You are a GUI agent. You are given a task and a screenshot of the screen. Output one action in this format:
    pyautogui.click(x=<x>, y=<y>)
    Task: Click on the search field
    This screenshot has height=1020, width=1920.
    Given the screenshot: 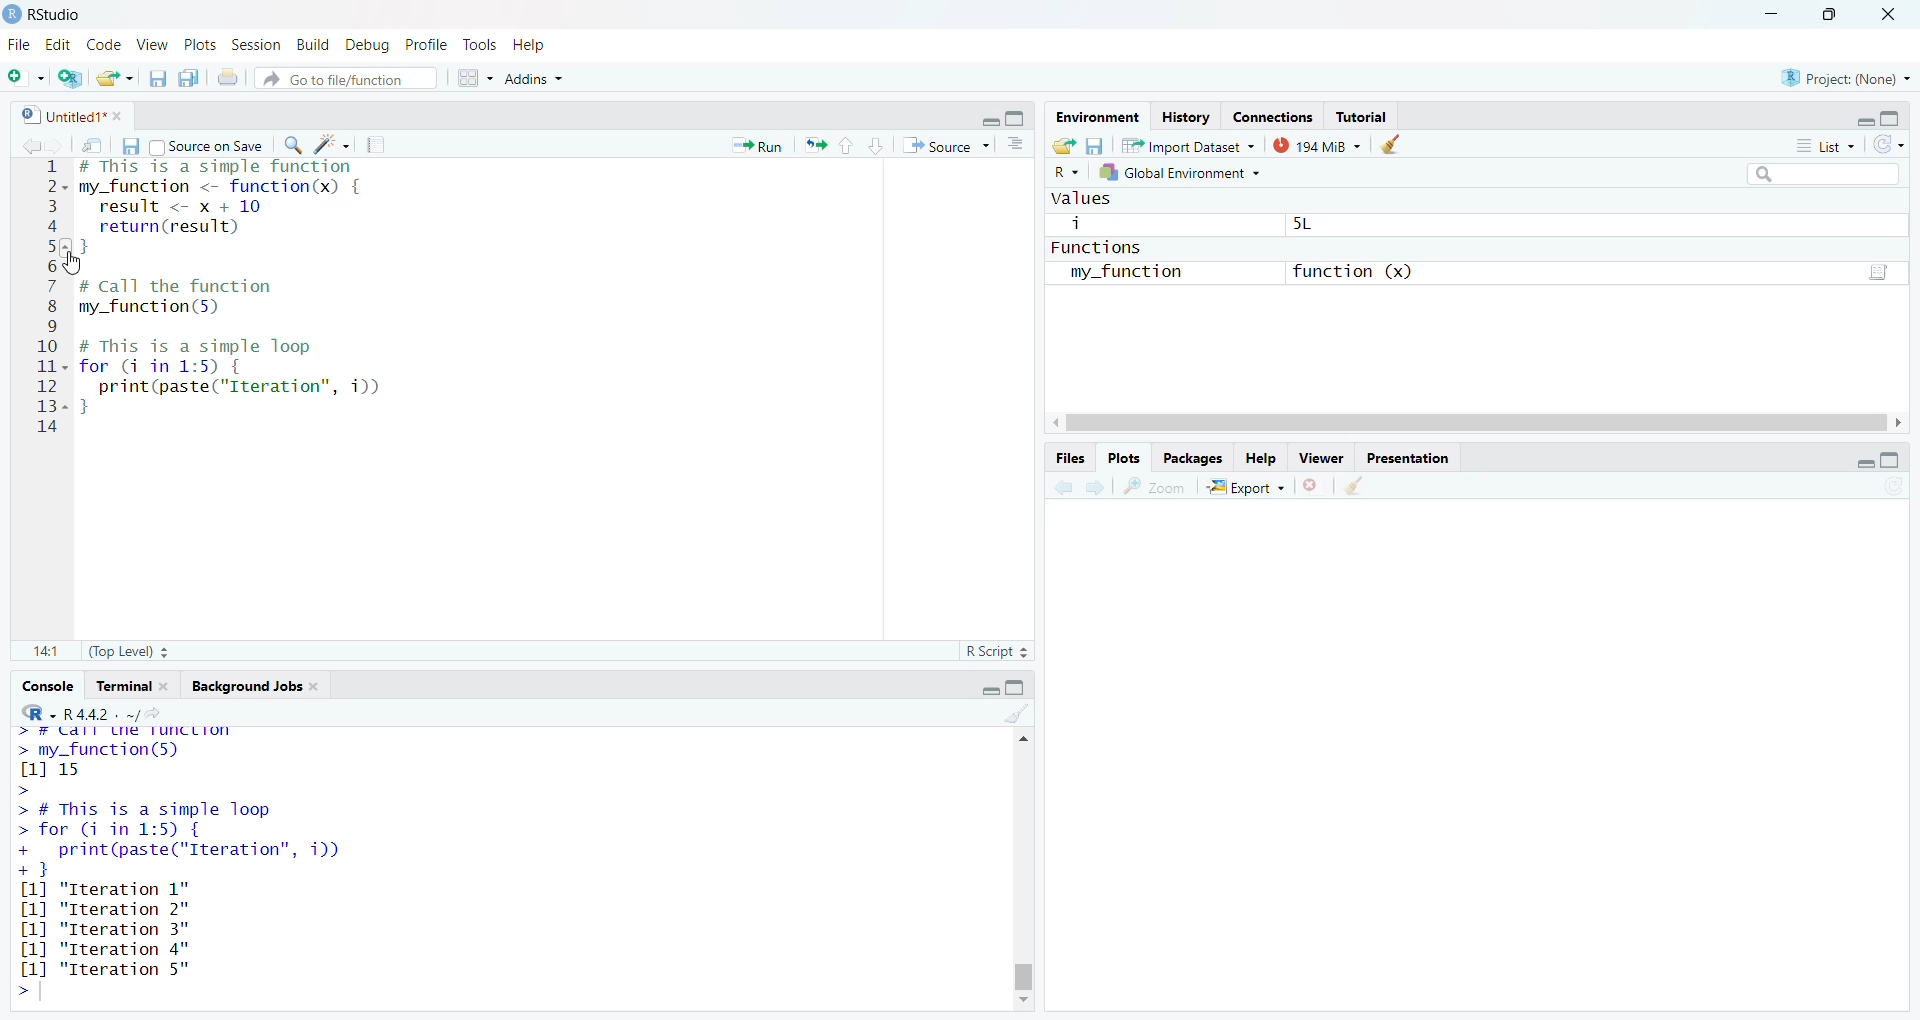 What is the action you would take?
    pyautogui.click(x=1818, y=173)
    